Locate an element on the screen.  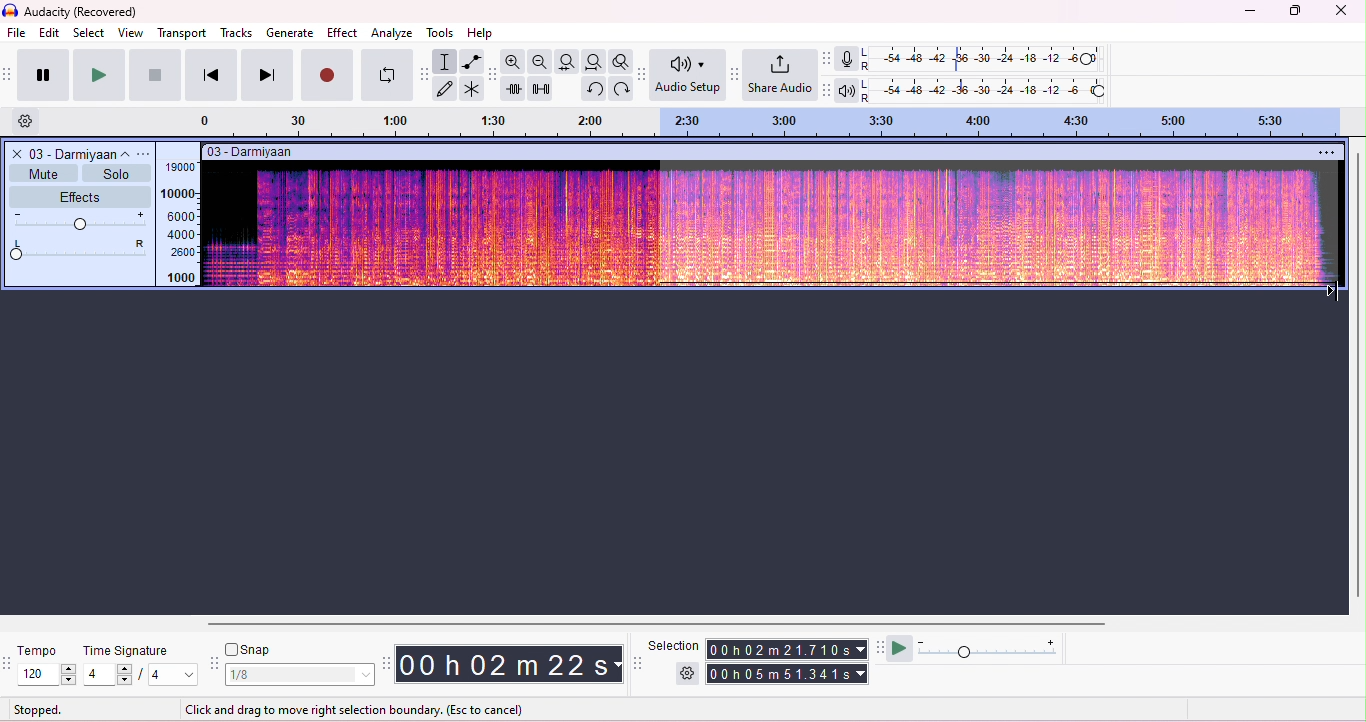
help is located at coordinates (482, 34).